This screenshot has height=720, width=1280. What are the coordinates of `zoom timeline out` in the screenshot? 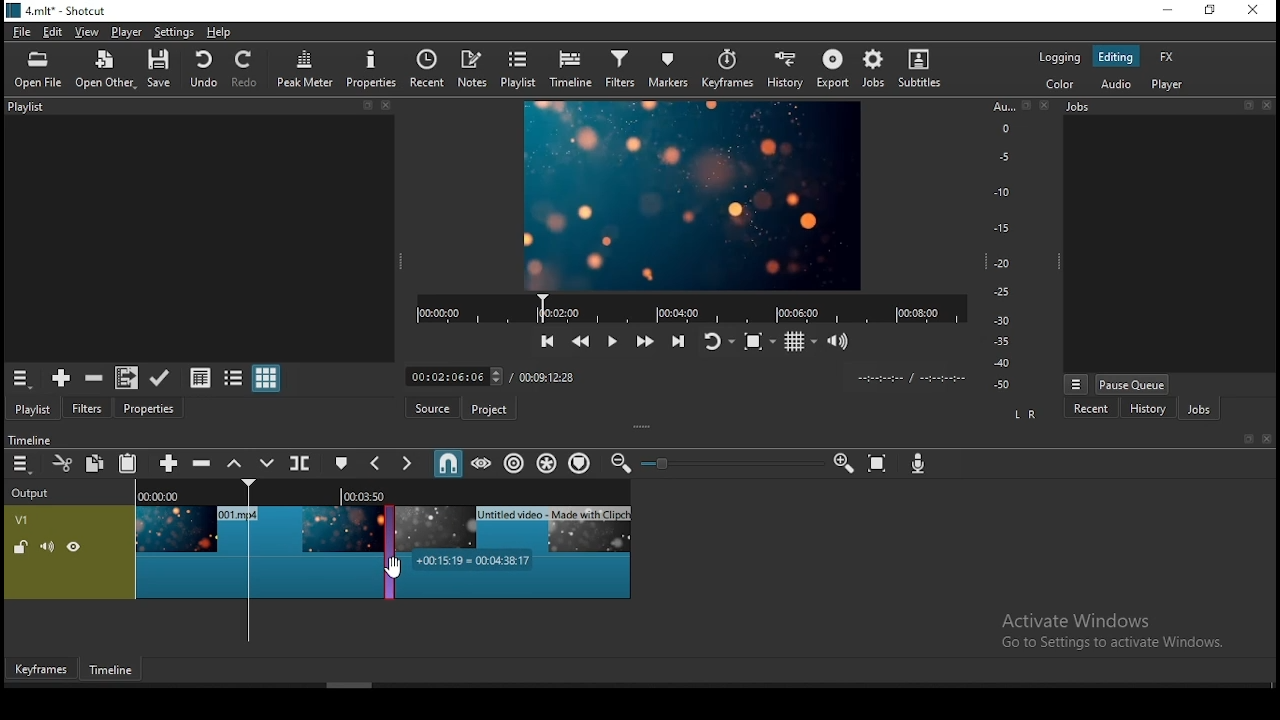 It's located at (619, 464).